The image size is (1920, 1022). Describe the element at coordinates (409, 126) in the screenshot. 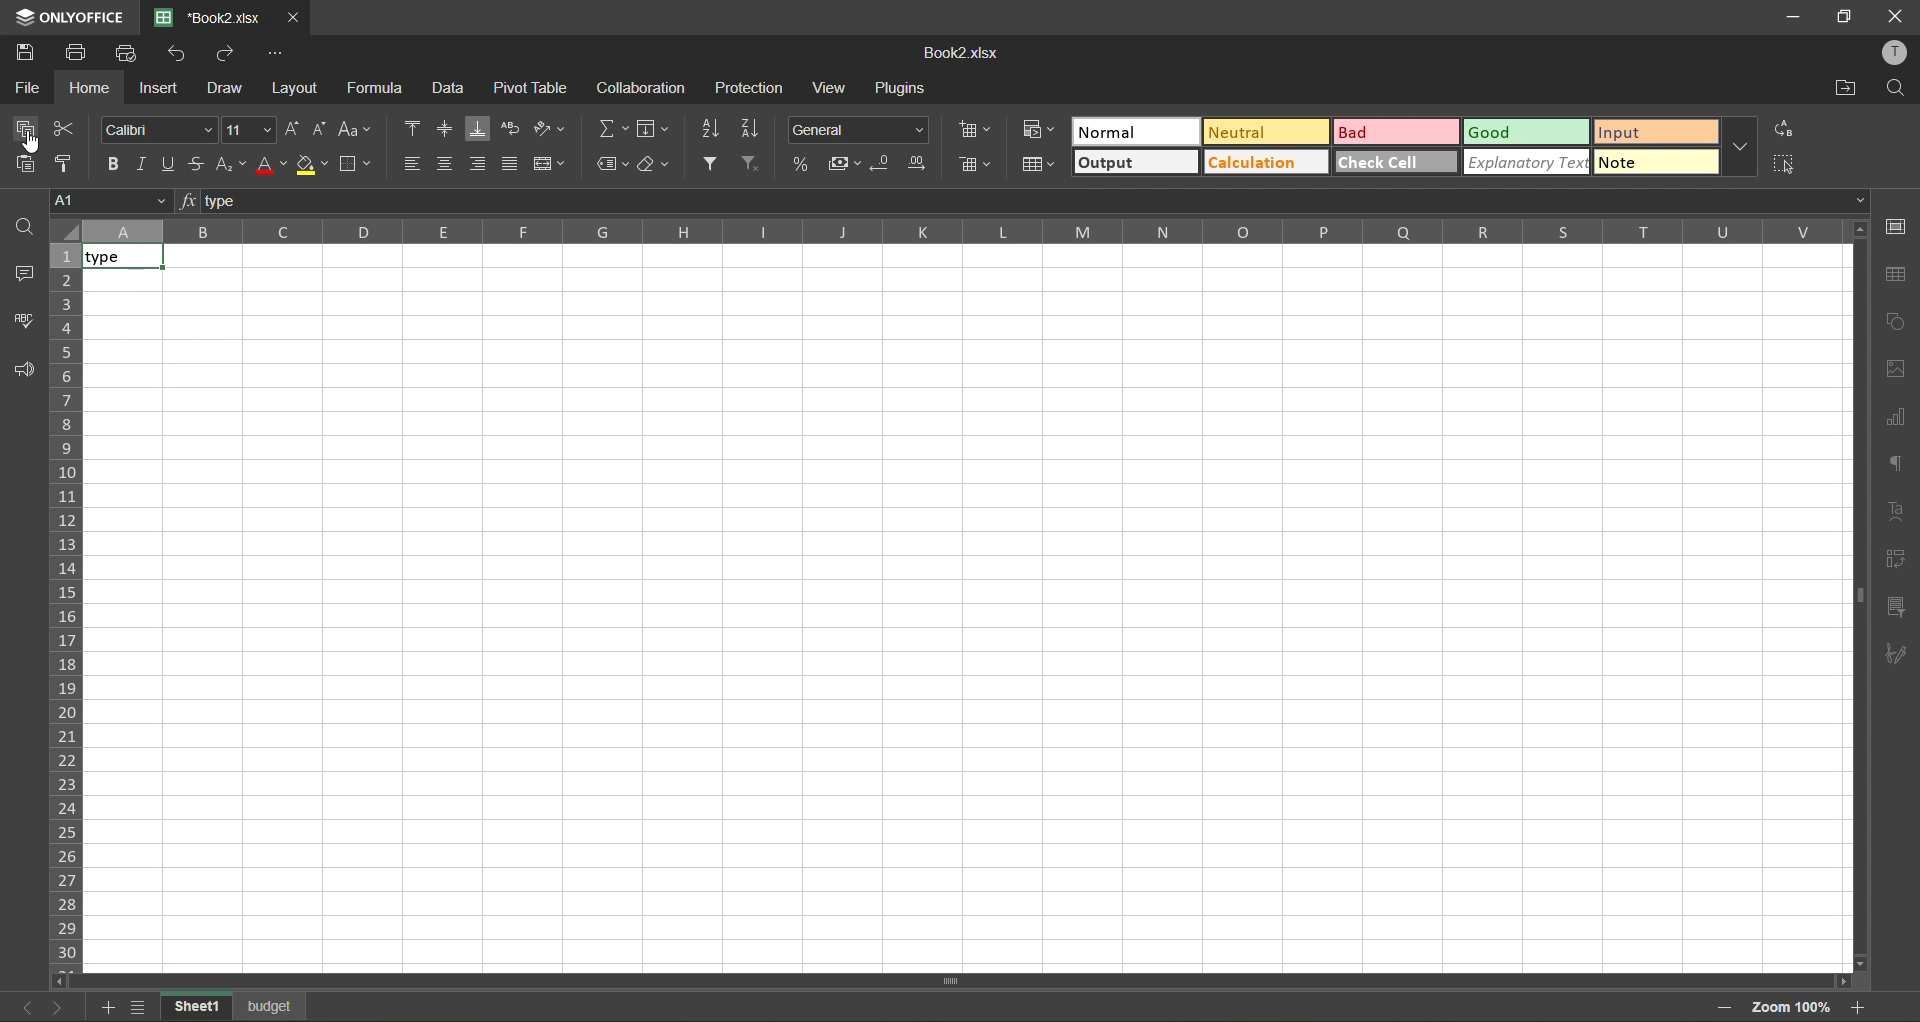

I see `align top` at that location.